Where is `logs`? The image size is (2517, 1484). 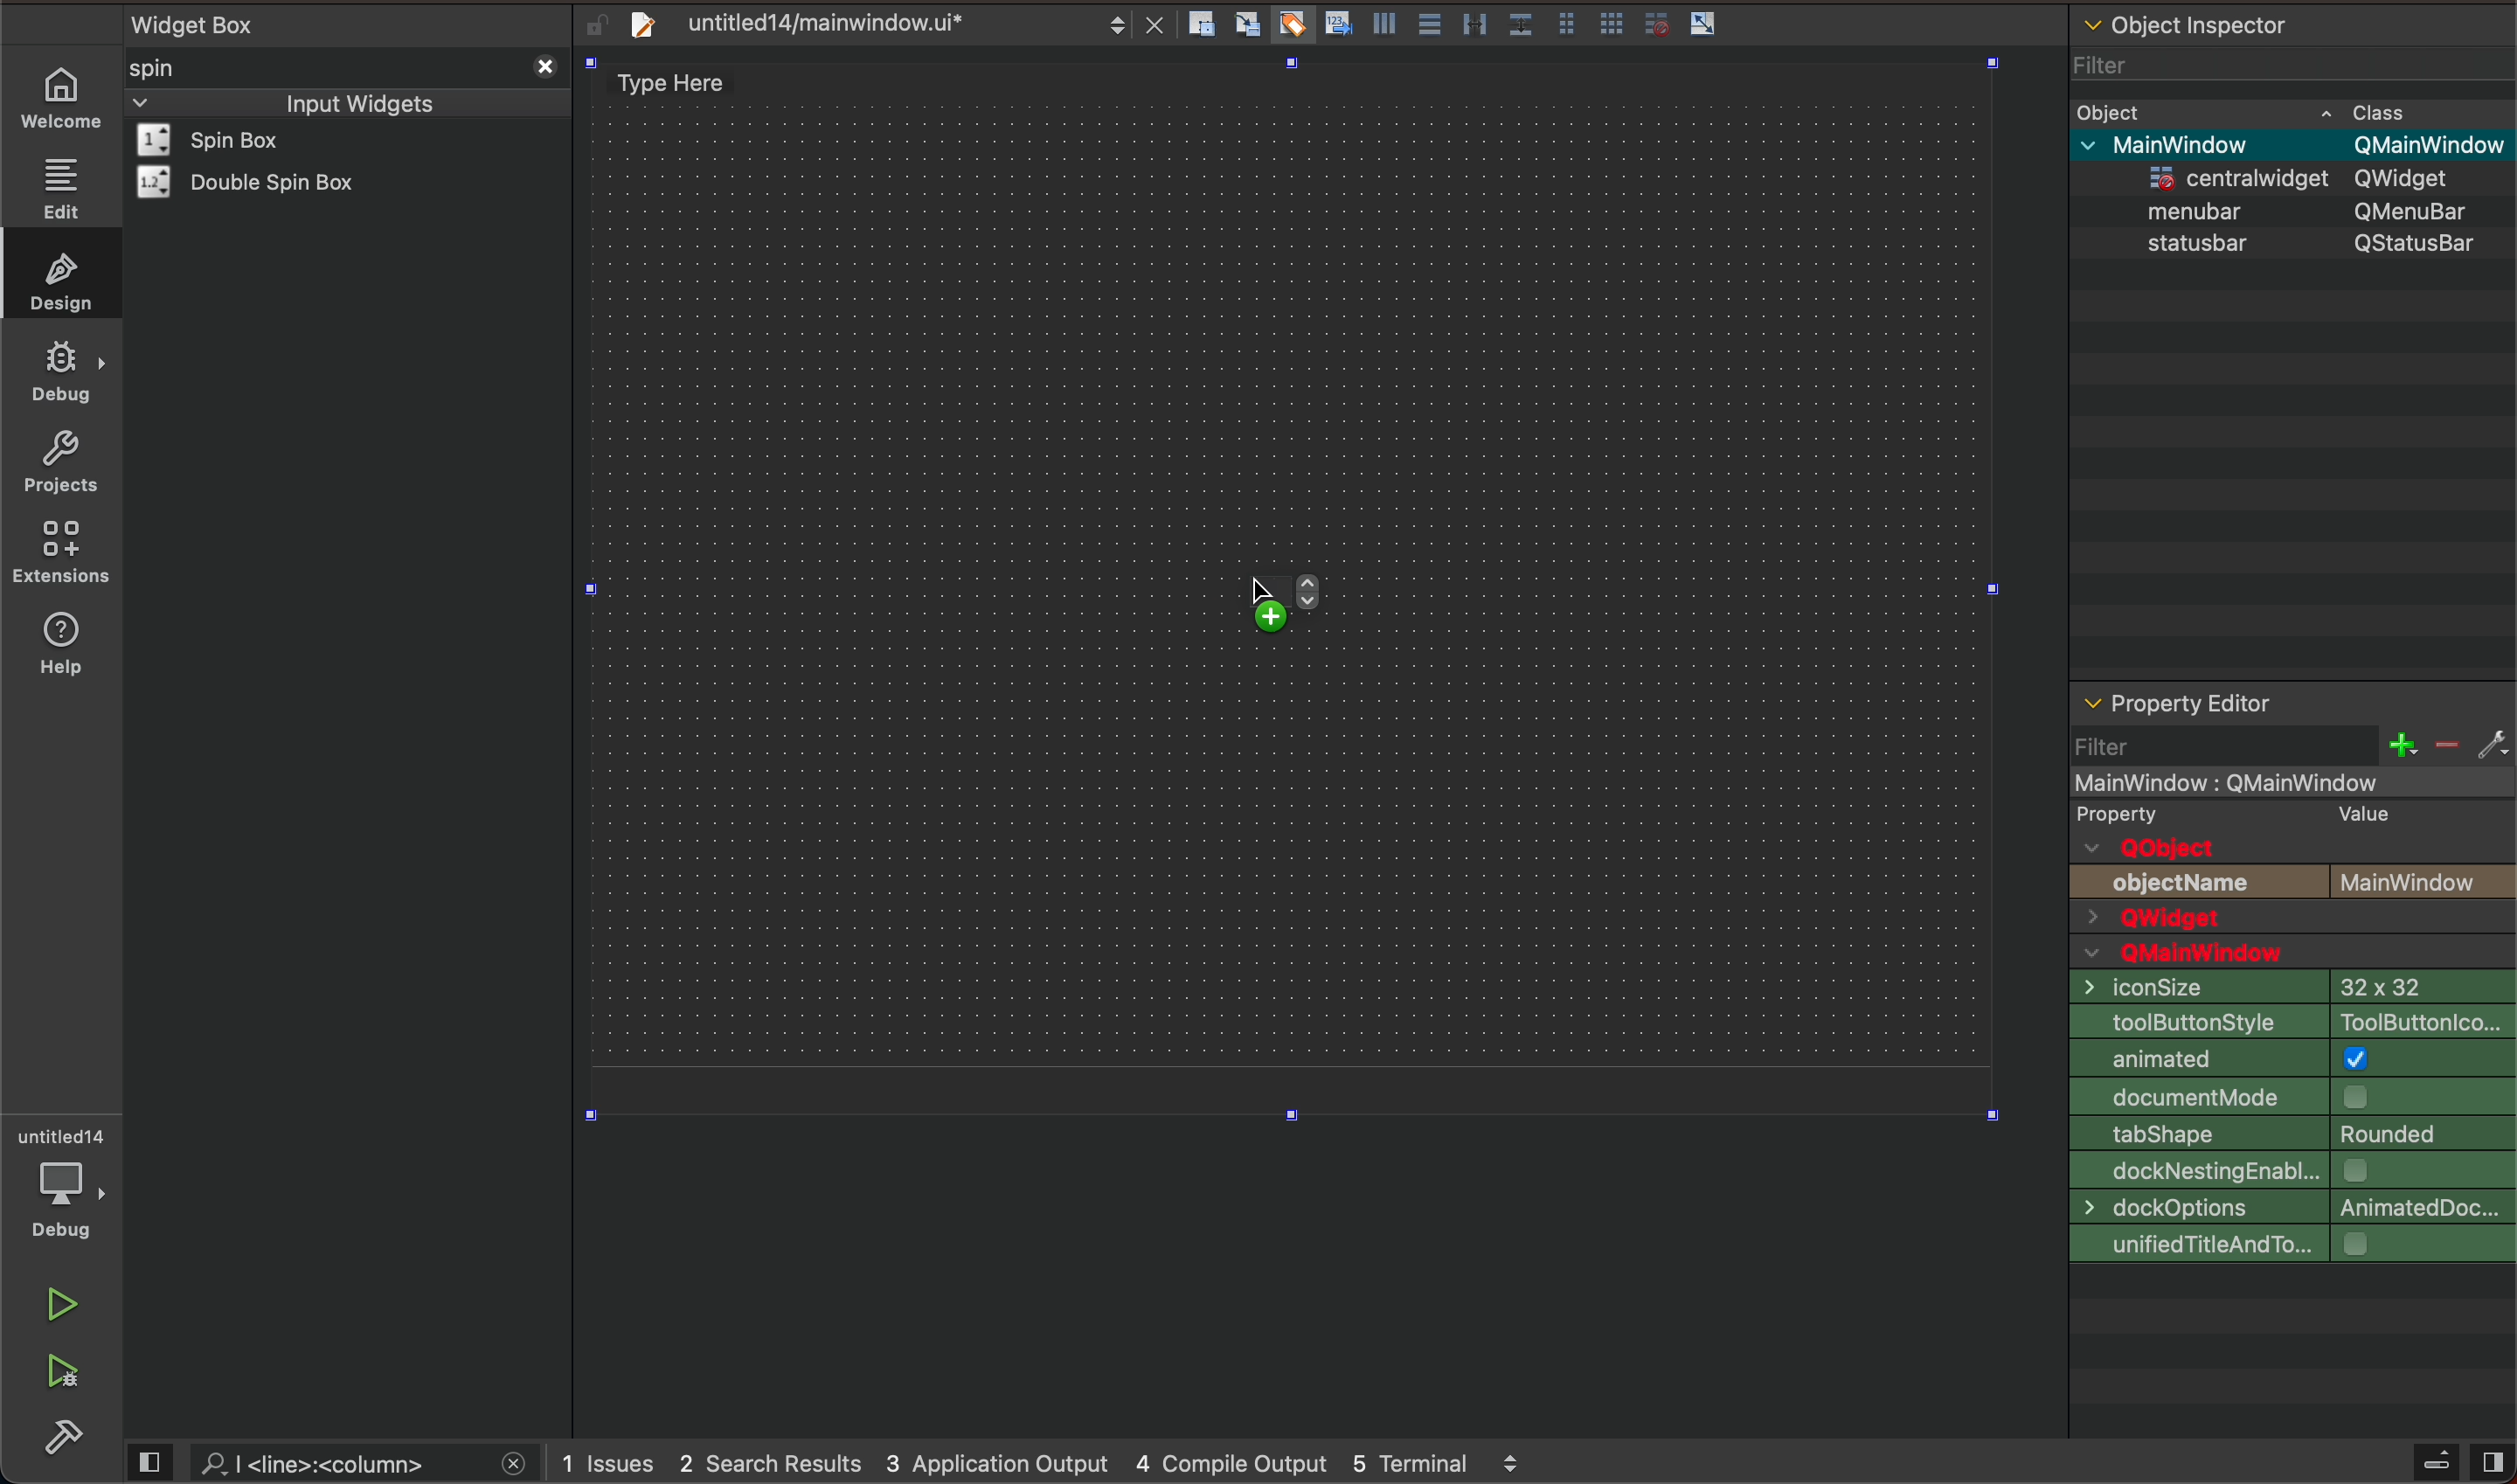 logs is located at coordinates (1061, 1464).